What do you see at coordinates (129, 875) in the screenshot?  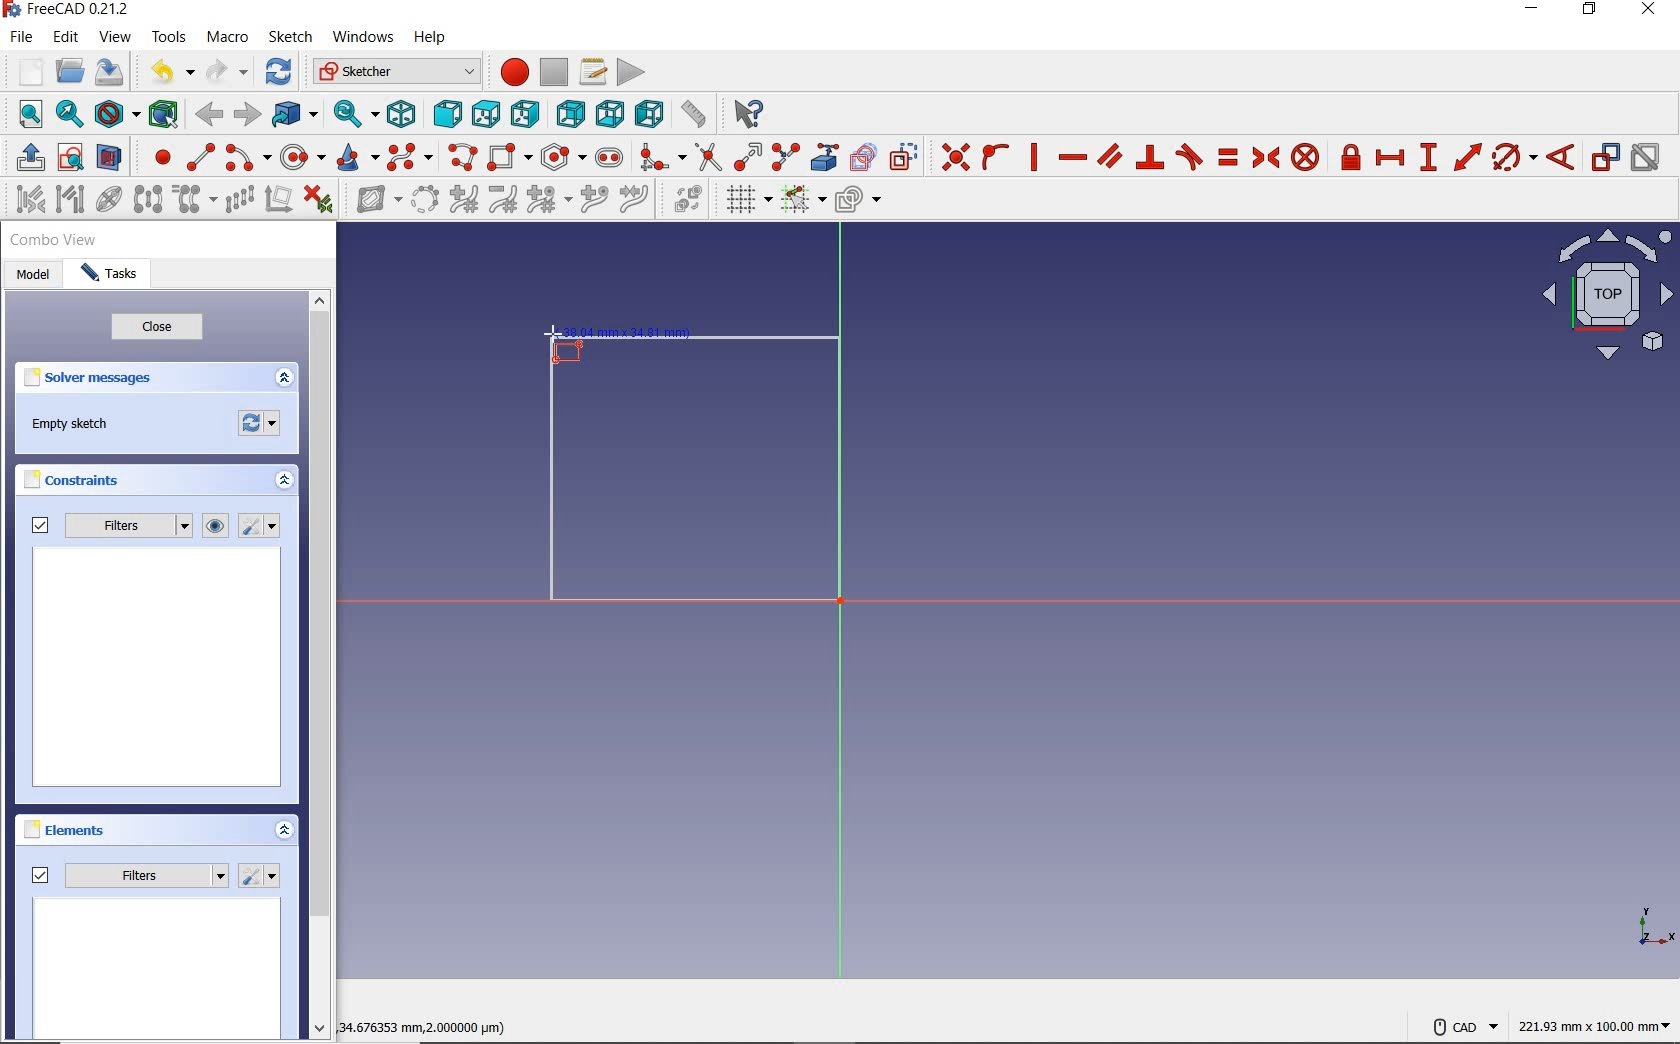 I see `filters` at bounding box center [129, 875].